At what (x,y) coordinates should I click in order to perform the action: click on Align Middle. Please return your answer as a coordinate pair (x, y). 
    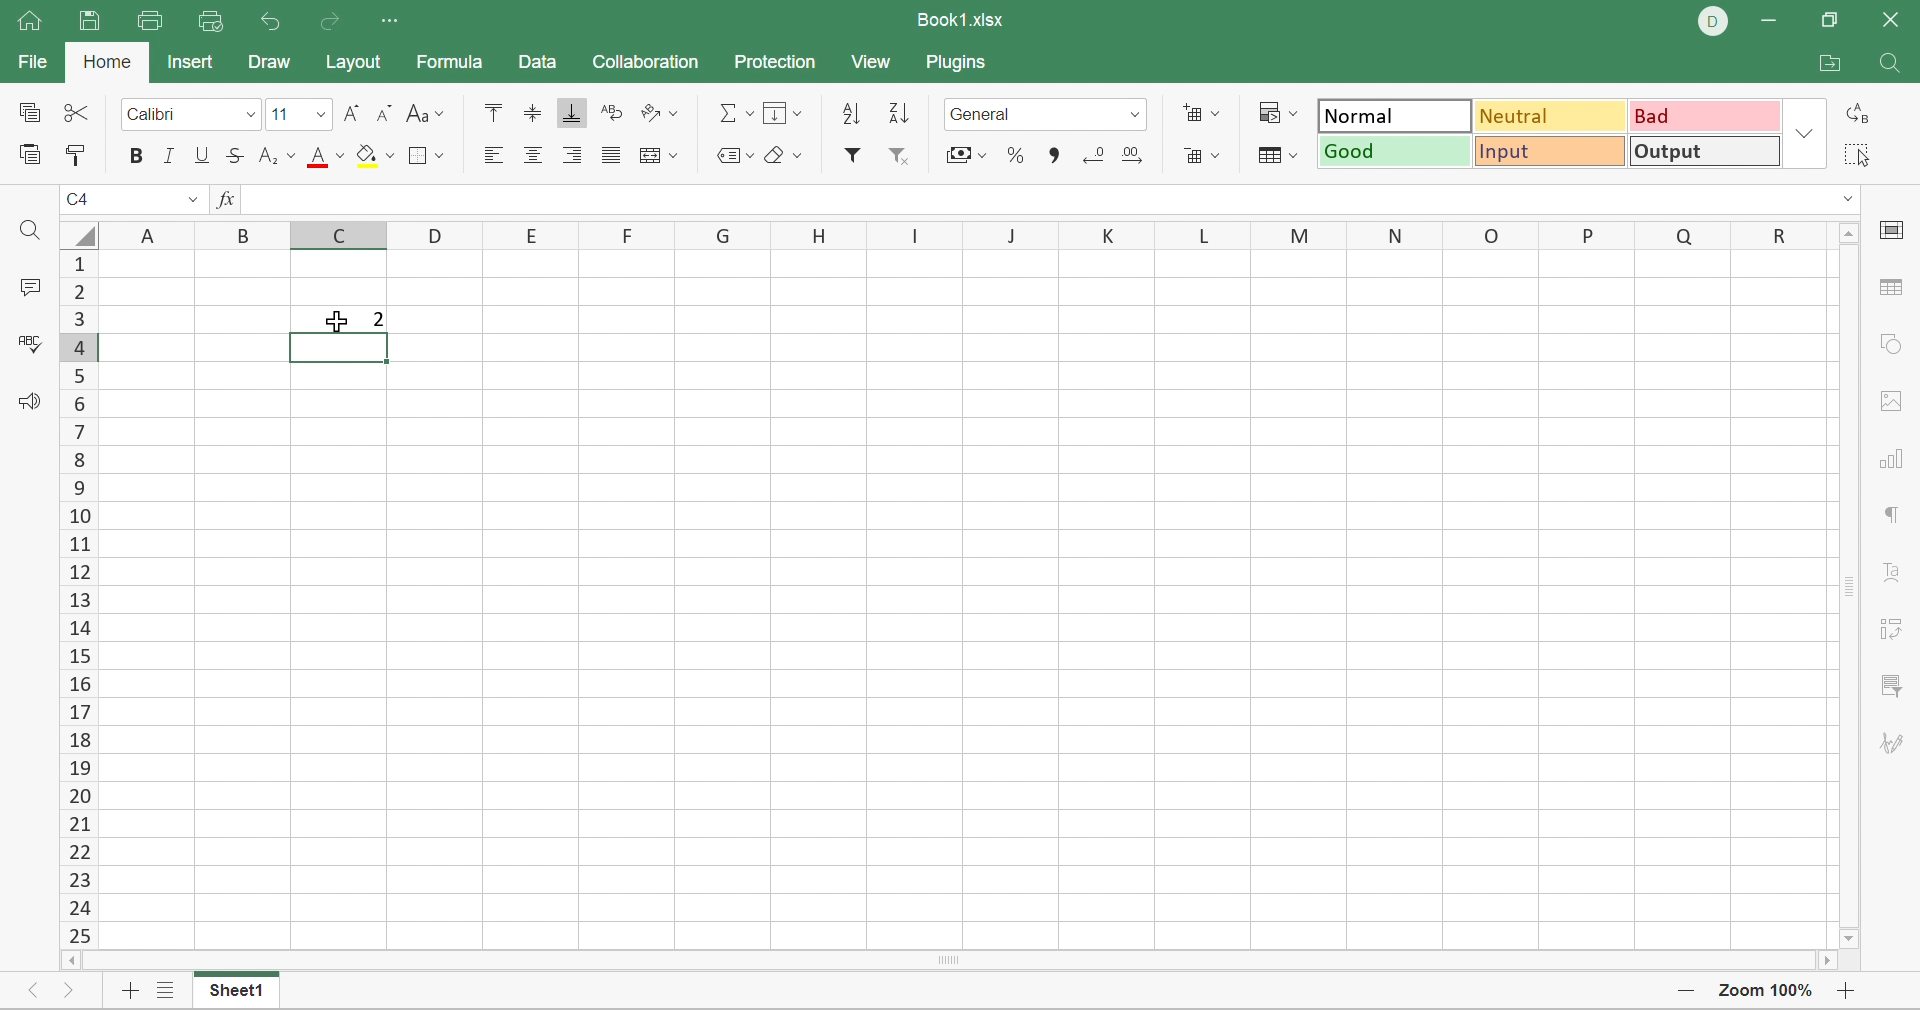
    Looking at the image, I should click on (535, 115).